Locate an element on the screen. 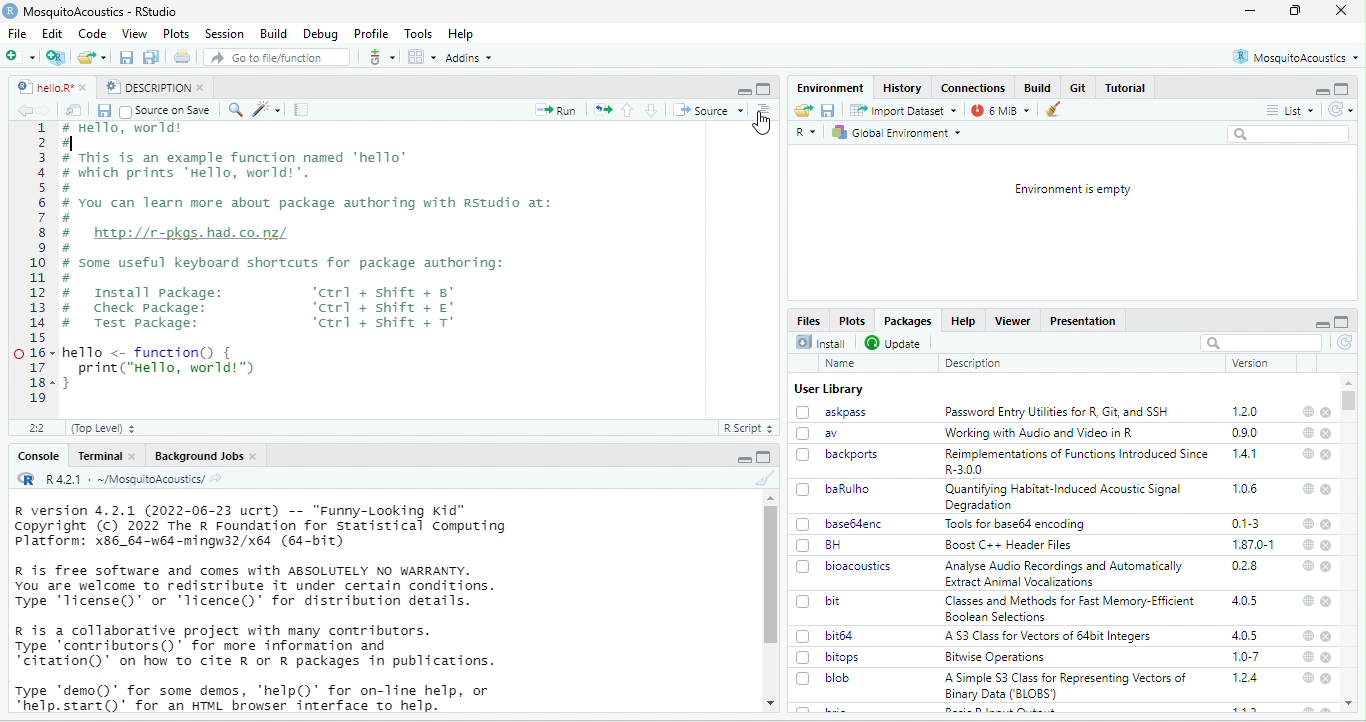 This screenshot has width=1366, height=722. help is located at coordinates (1307, 601).